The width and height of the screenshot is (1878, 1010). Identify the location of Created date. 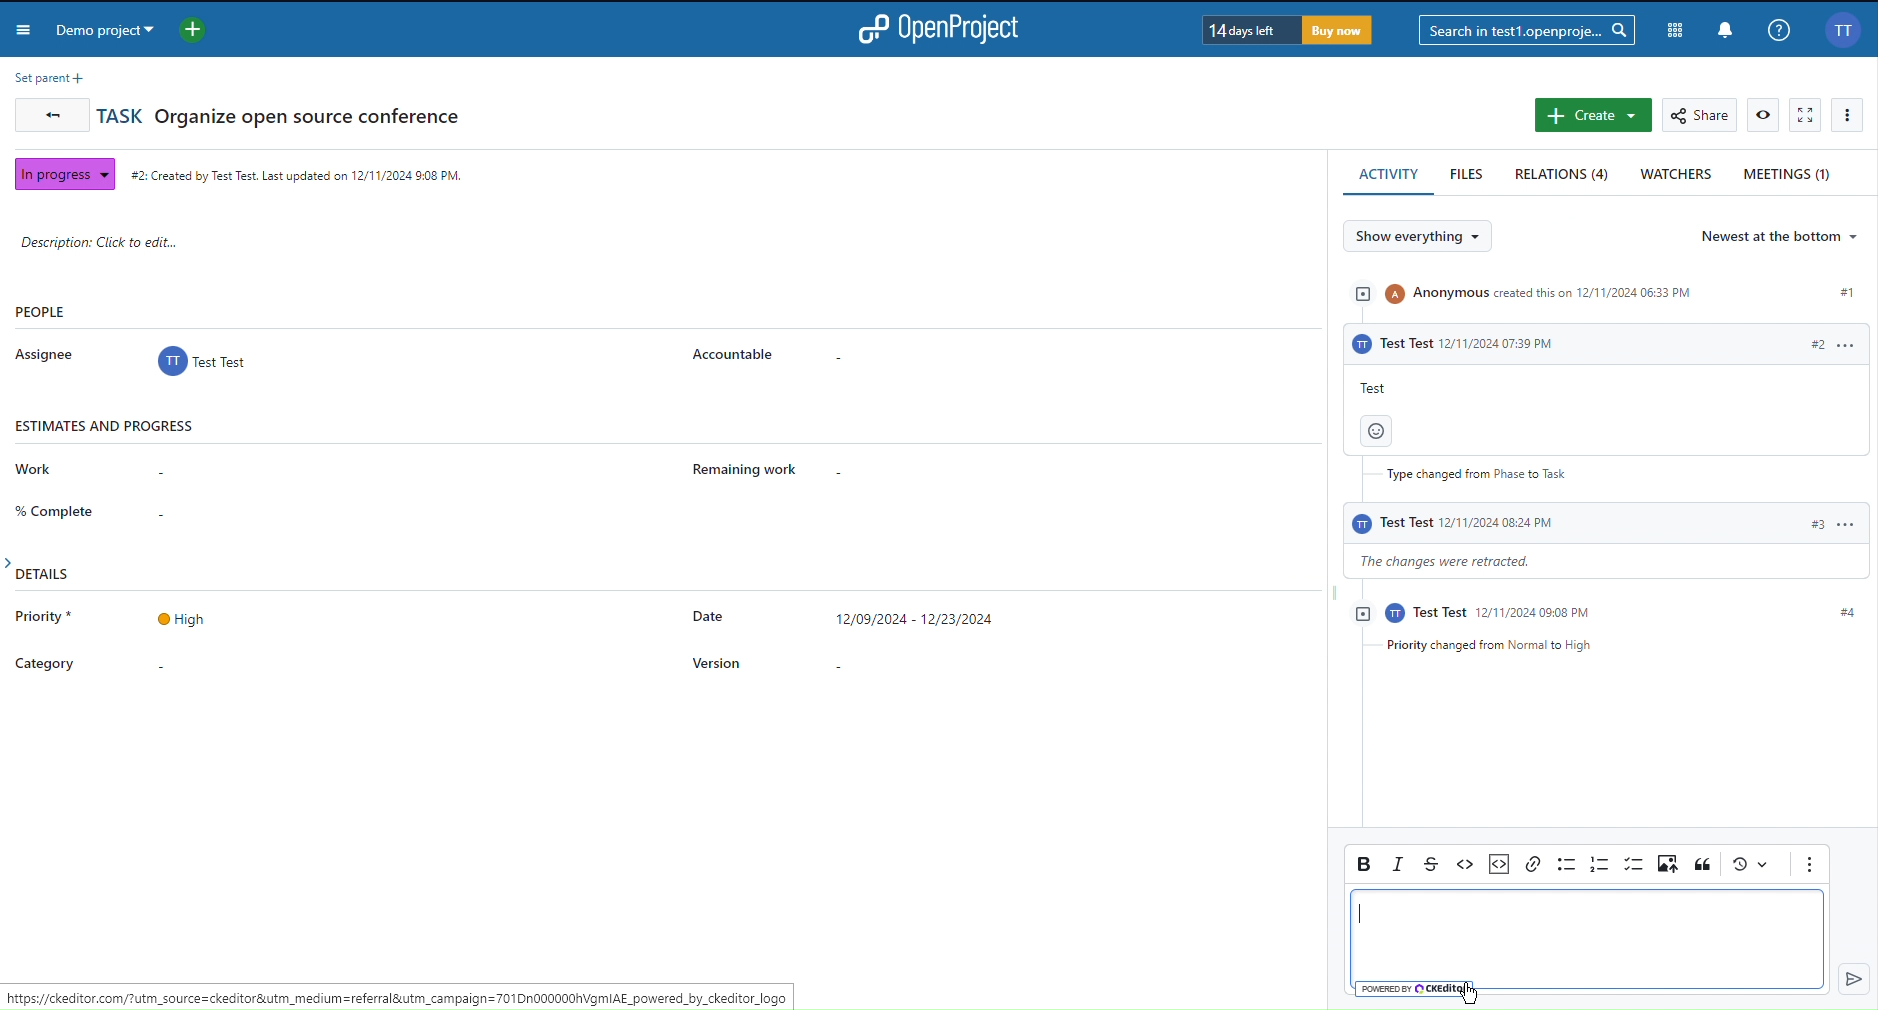
(299, 172).